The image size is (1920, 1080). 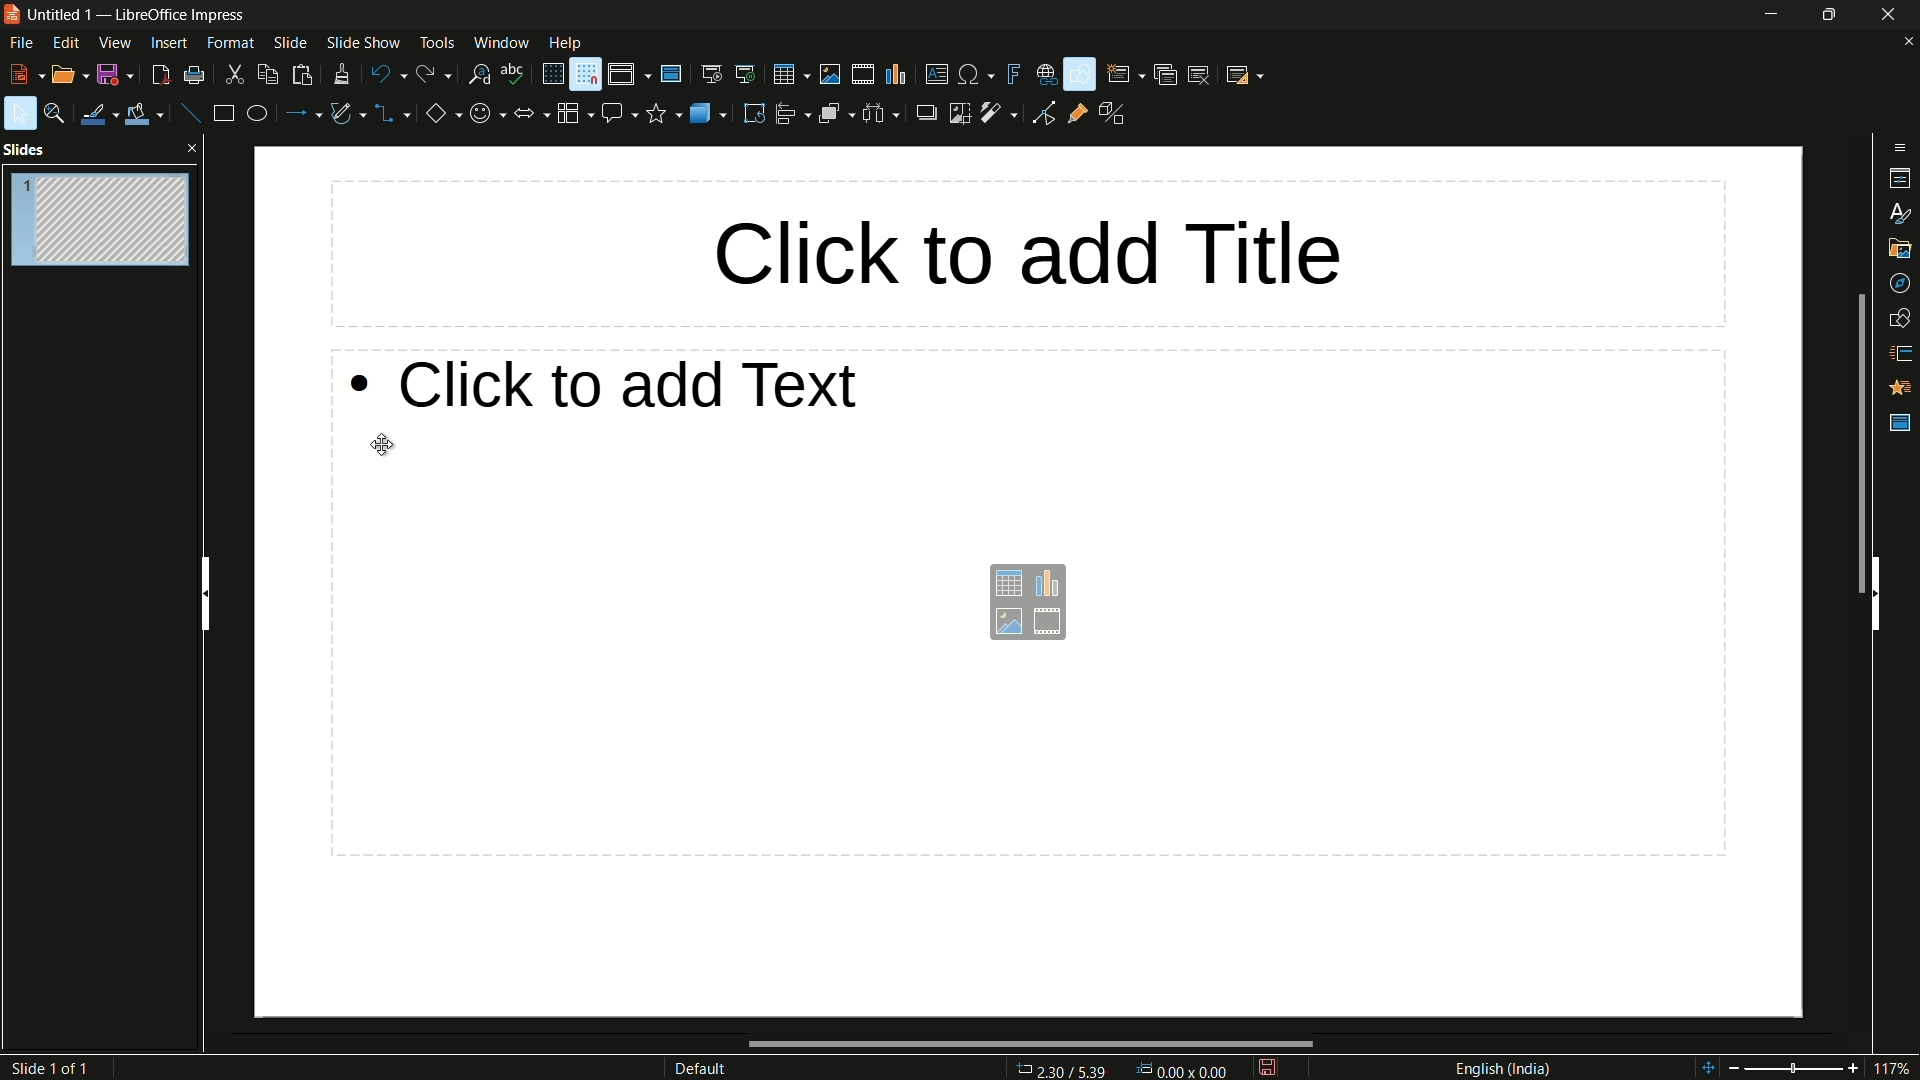 What do you see at coordinates (566, 43) in the screenshot?
I see `help menu` at bounding box center [566, 43].